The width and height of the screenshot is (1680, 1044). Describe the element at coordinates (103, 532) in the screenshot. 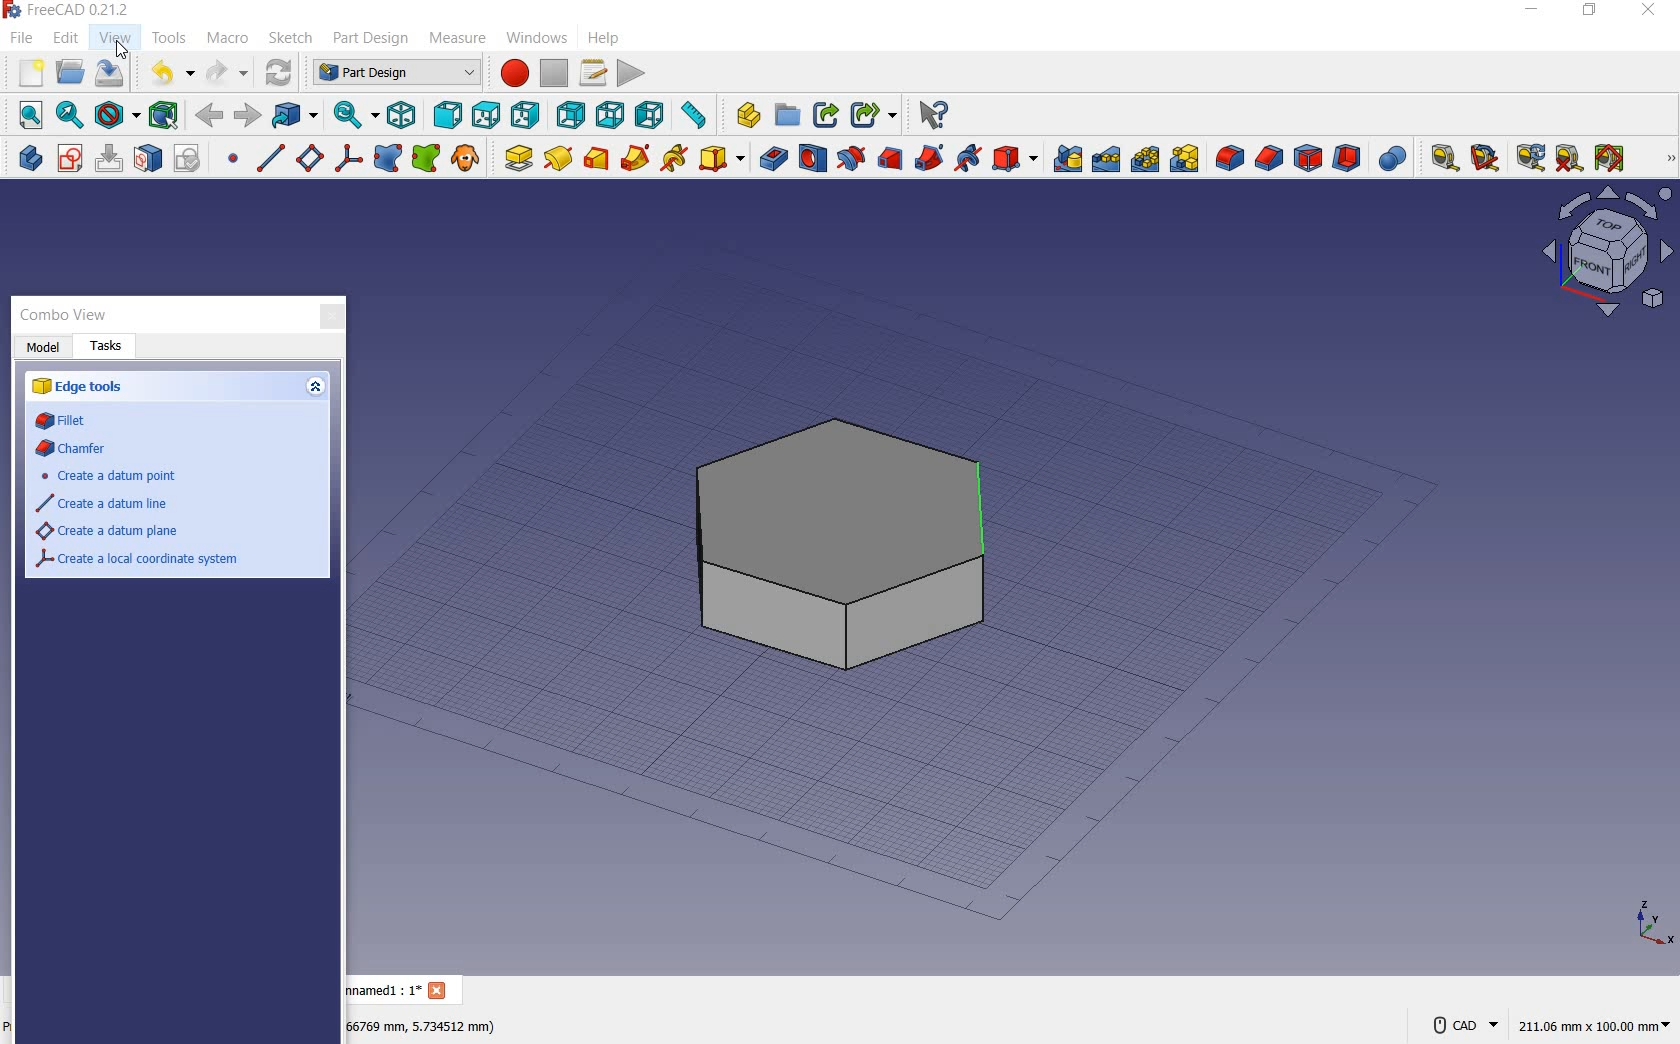

I see `create a datum plane` at that location.